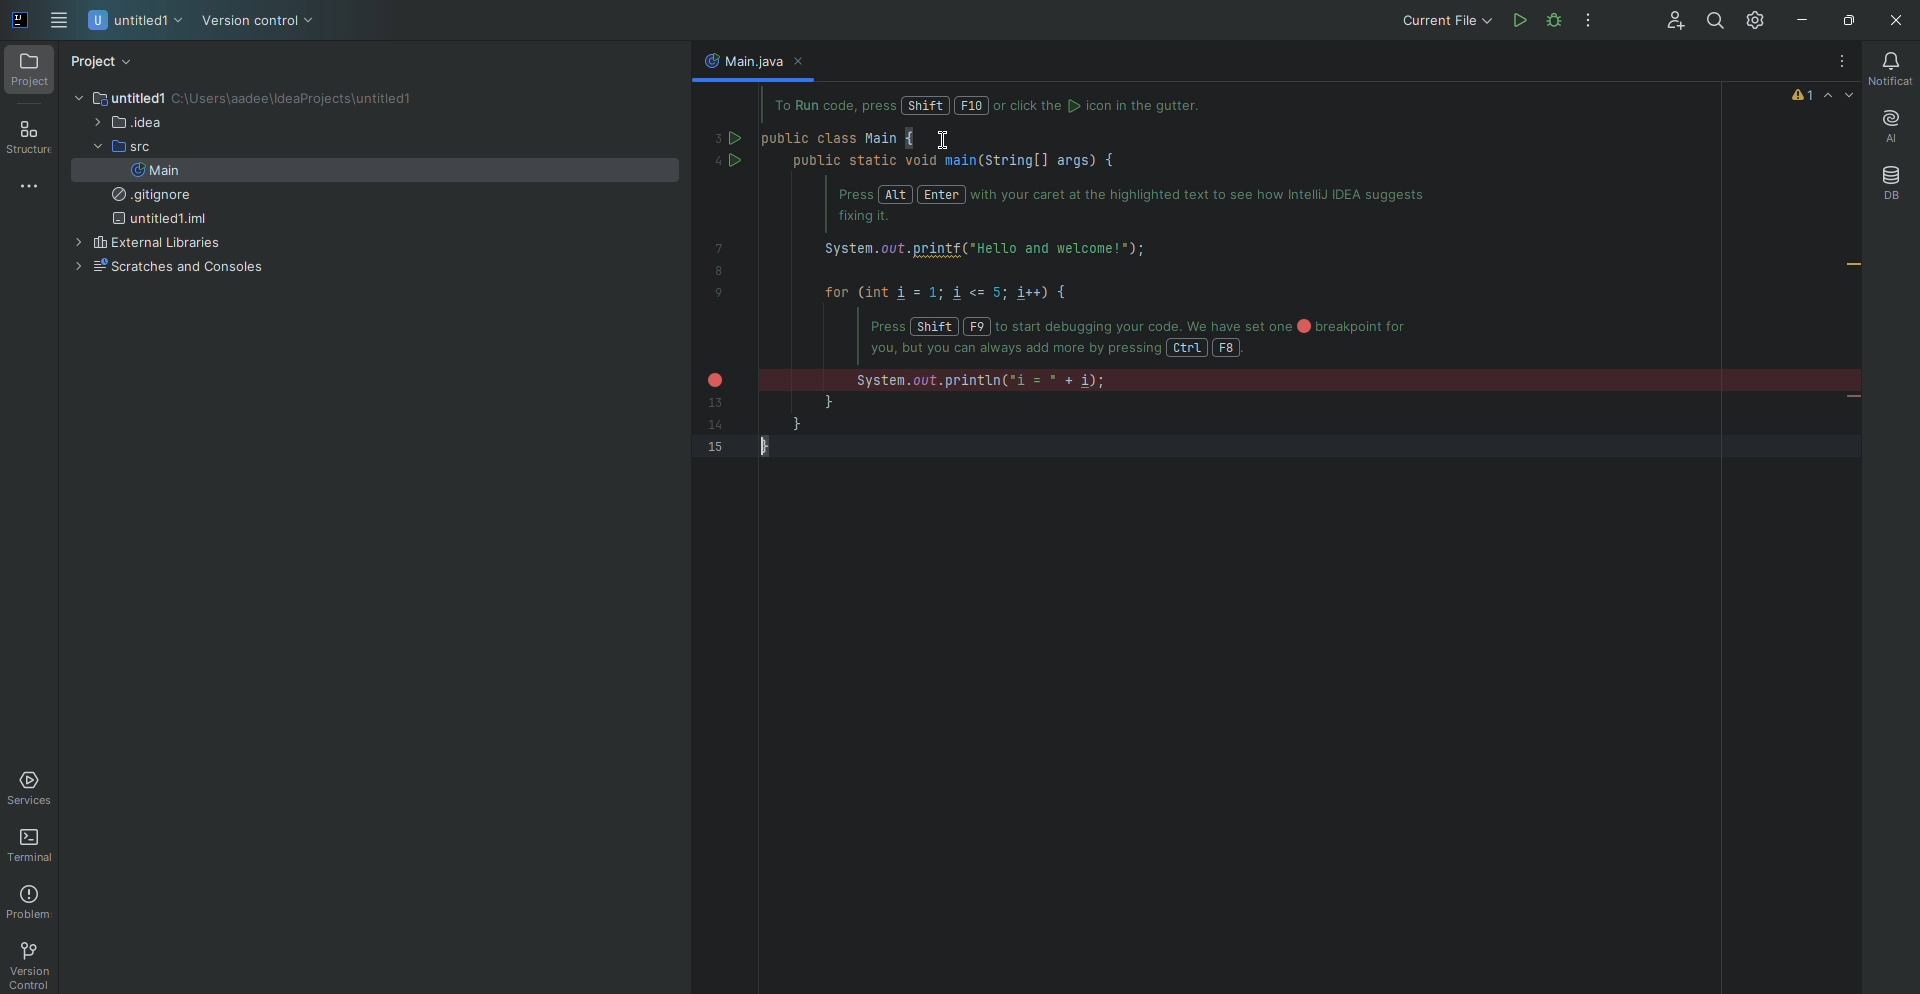 The image size is (1920, 994). Describe the element at coordinates (1592, 20) in the screenshot. I see `Debug` at that location.